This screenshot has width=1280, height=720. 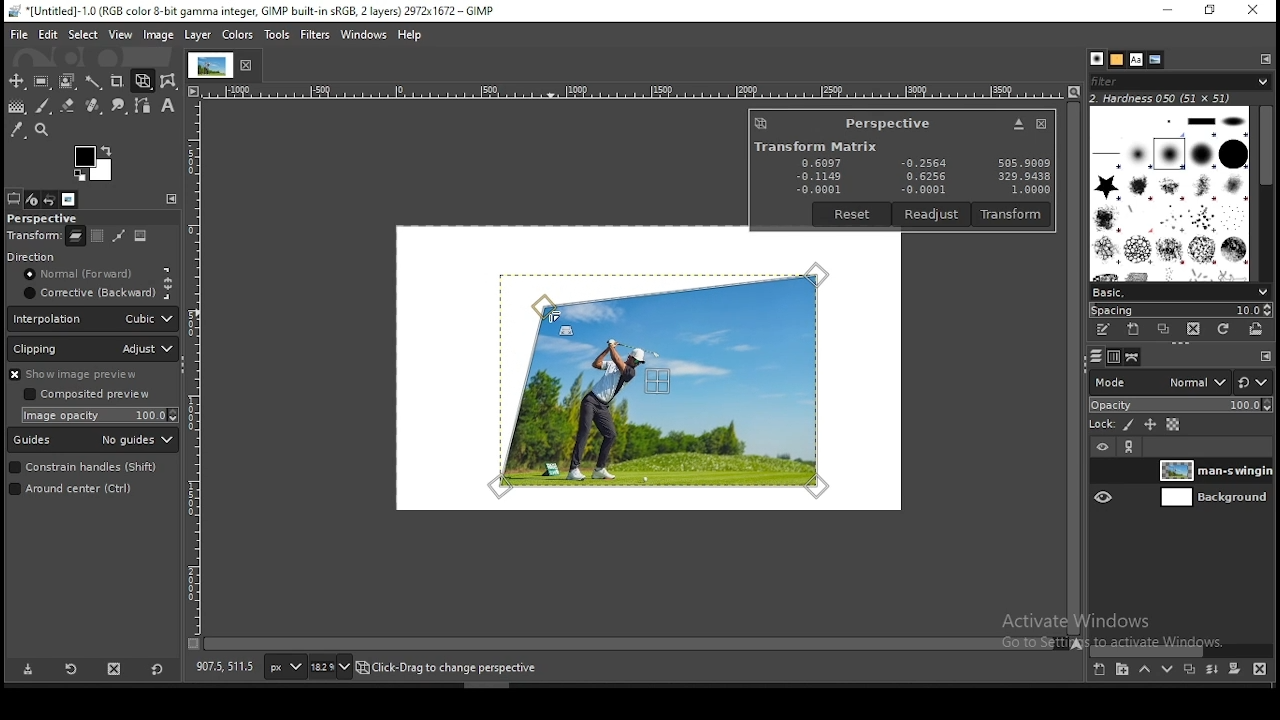 I want to click on paths tool, so click(x=145, y=106).